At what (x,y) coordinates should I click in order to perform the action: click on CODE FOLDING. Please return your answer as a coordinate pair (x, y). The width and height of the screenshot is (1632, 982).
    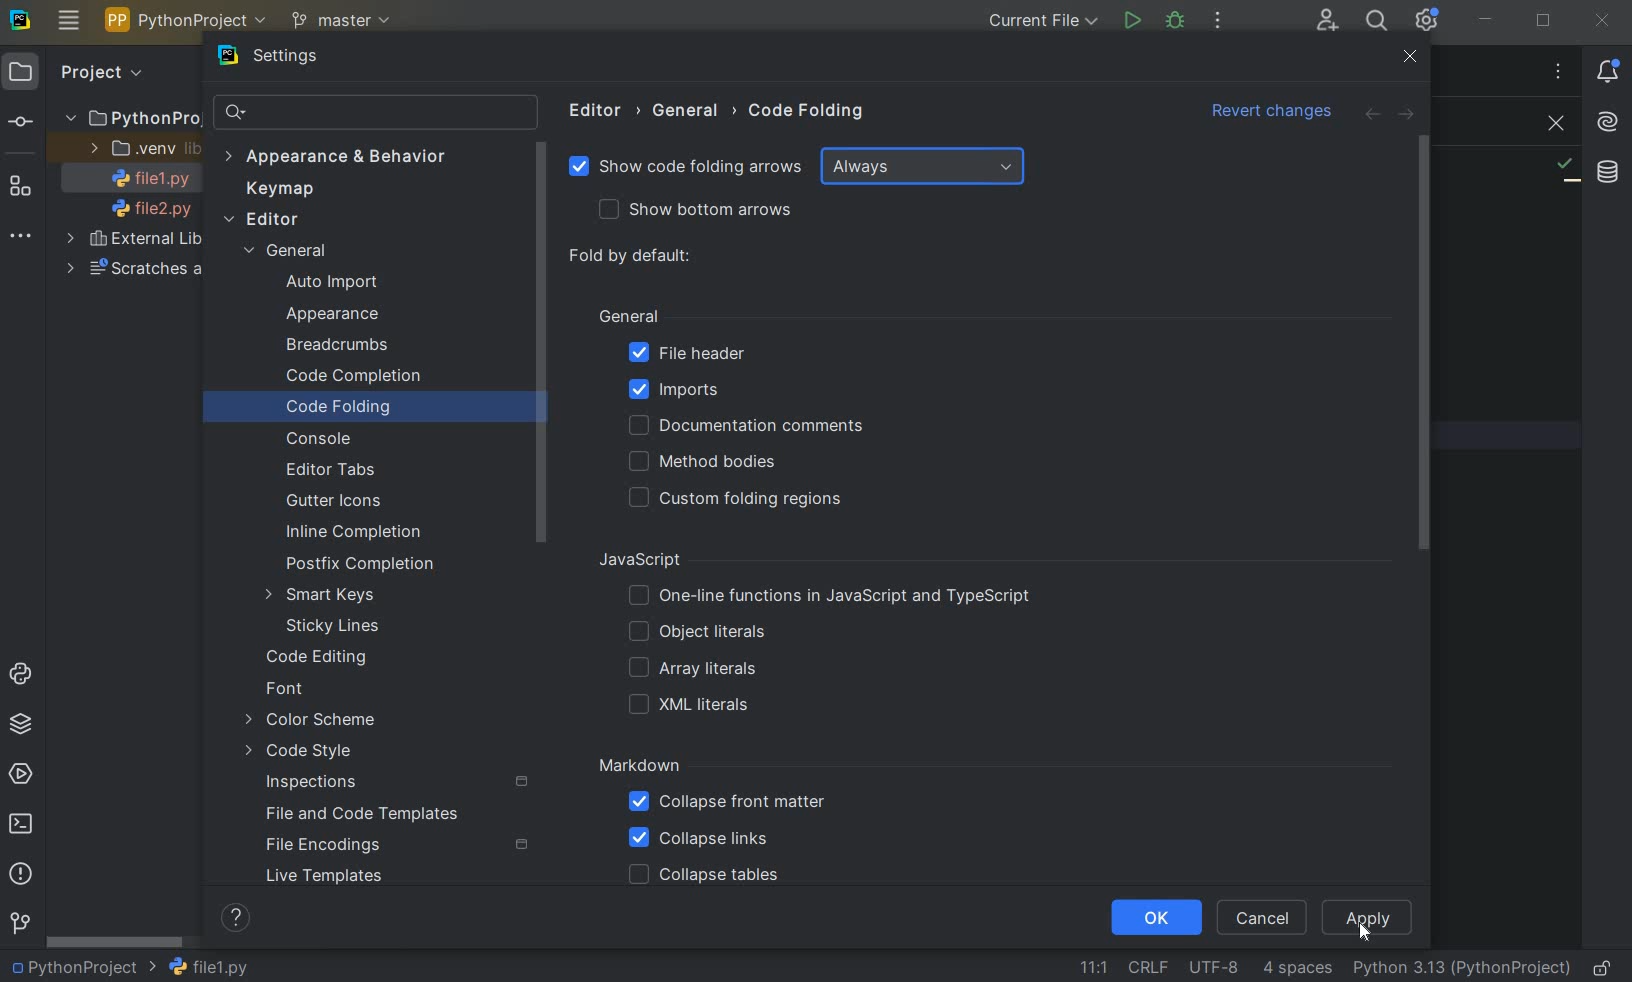
    Looking at the image, I should click on (808, 115).